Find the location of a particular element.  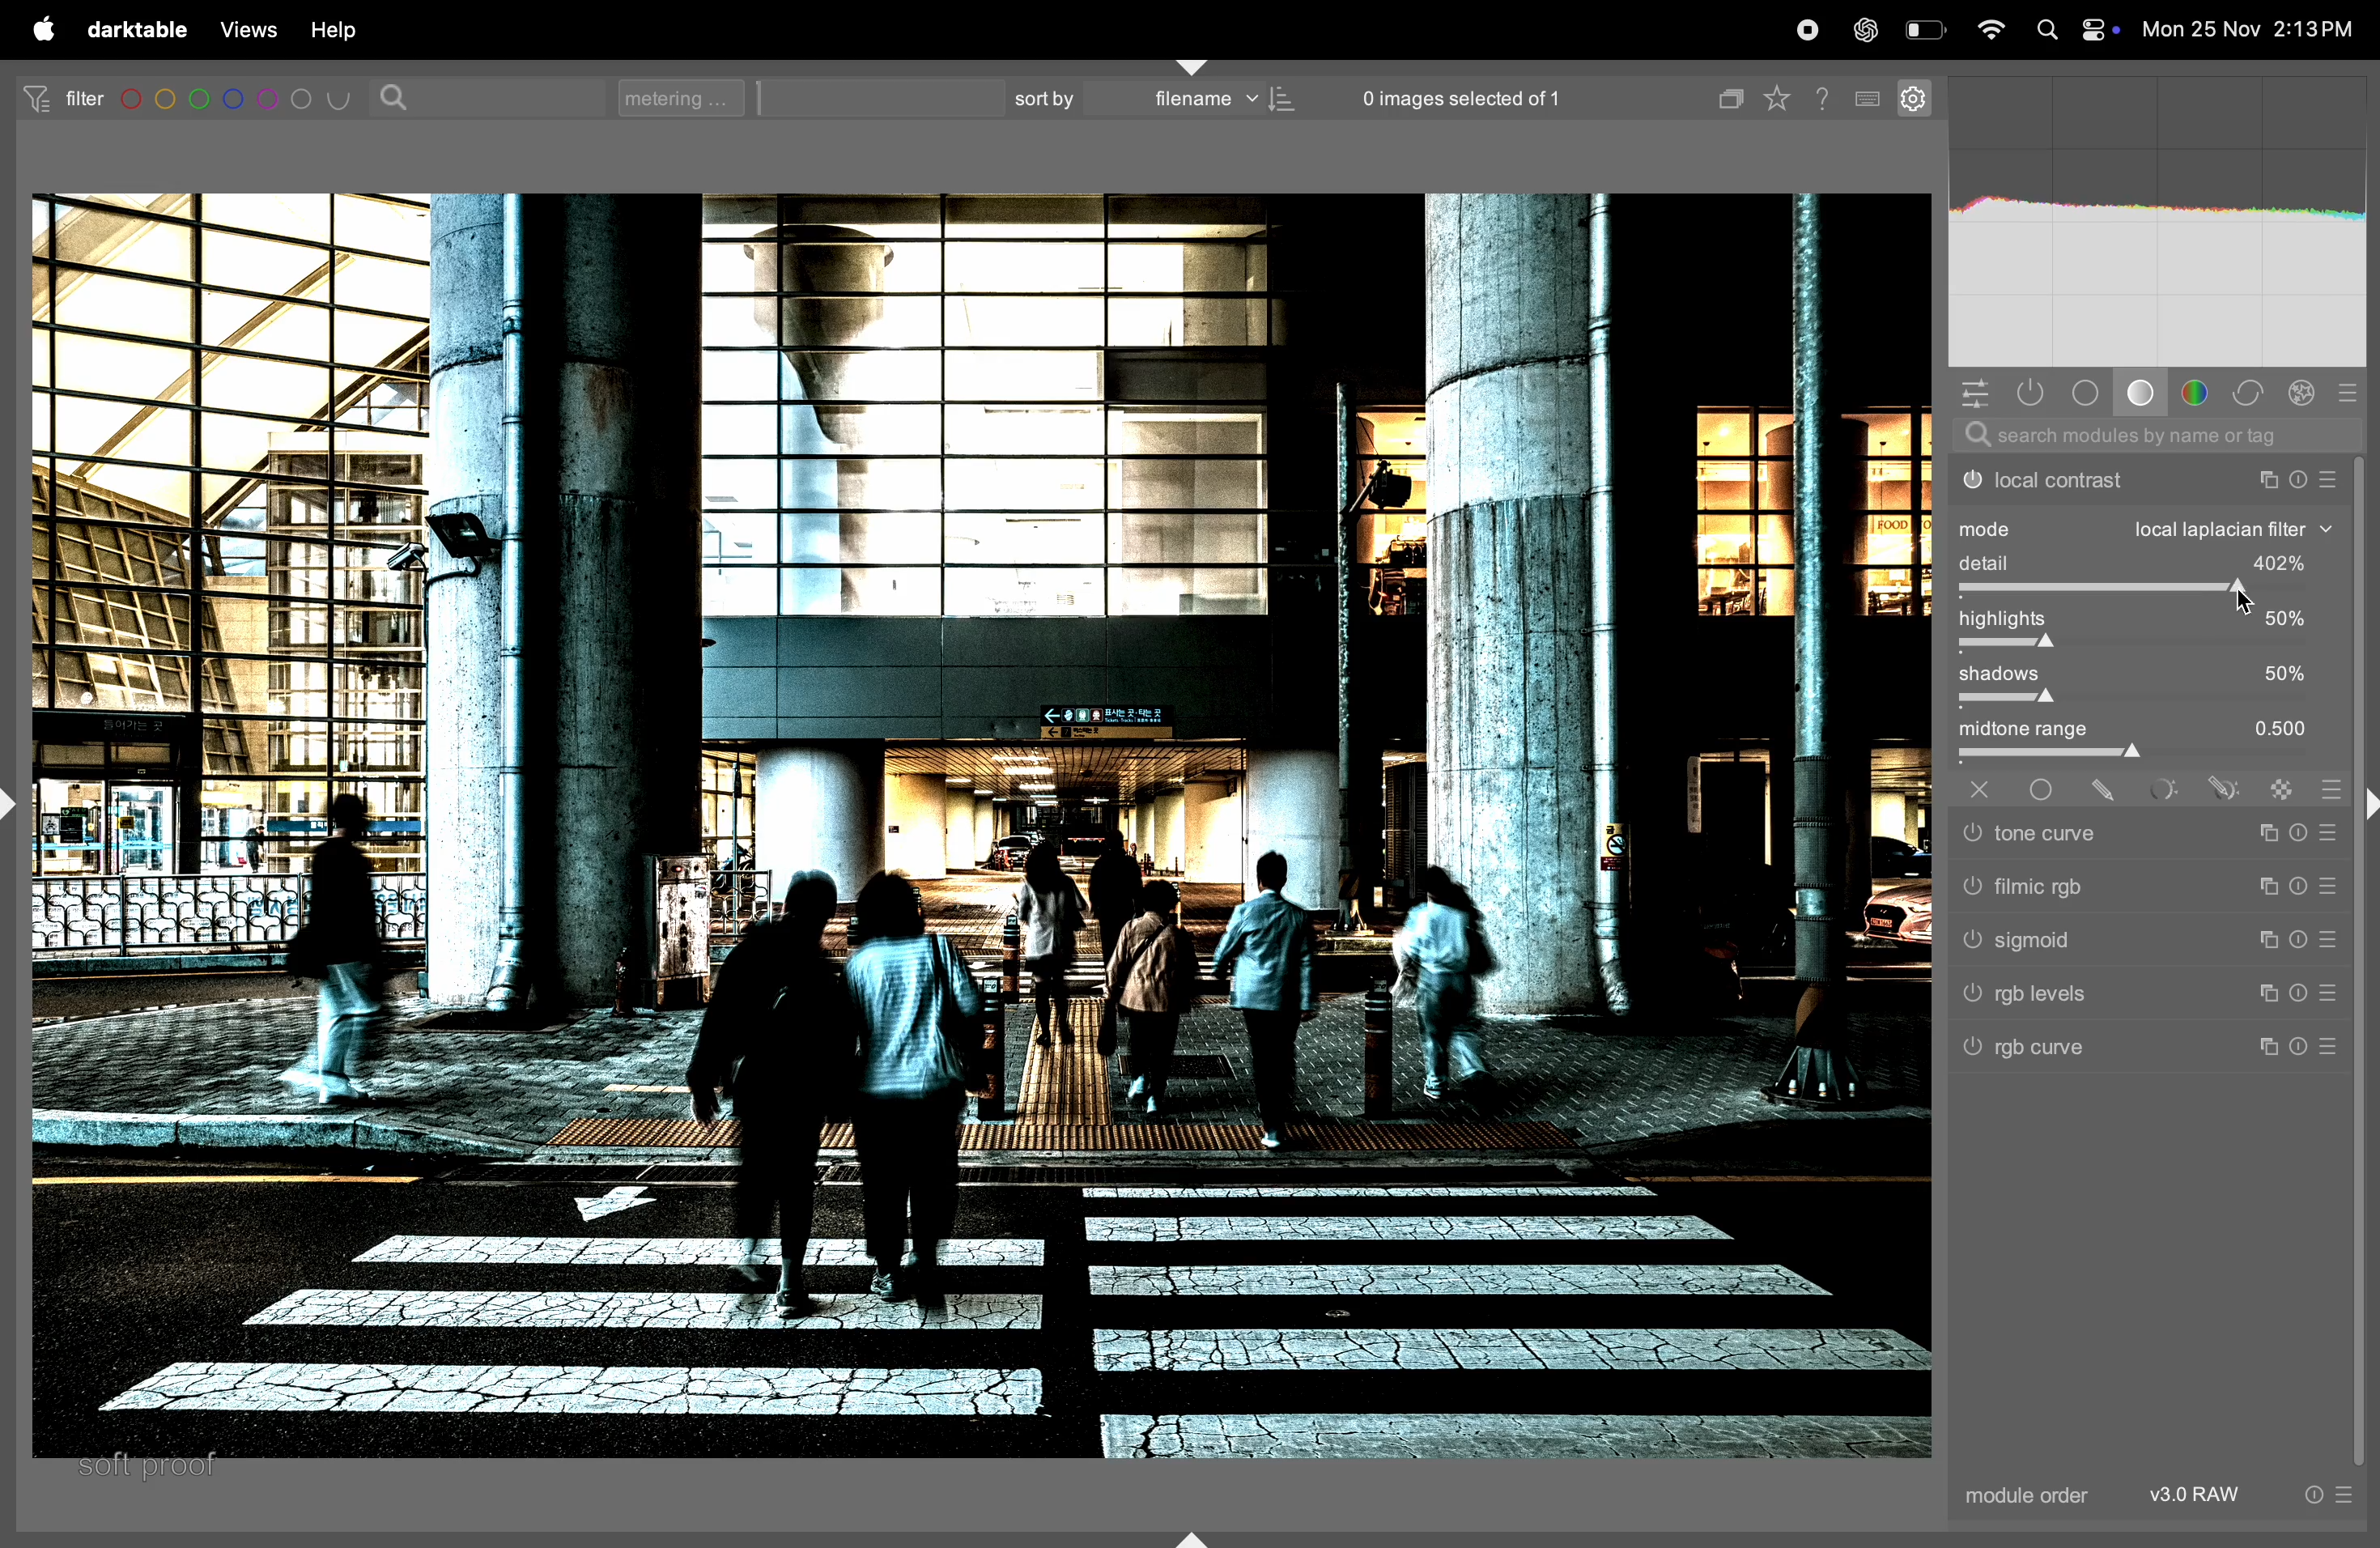

off is located at coordinates (1985, 789).